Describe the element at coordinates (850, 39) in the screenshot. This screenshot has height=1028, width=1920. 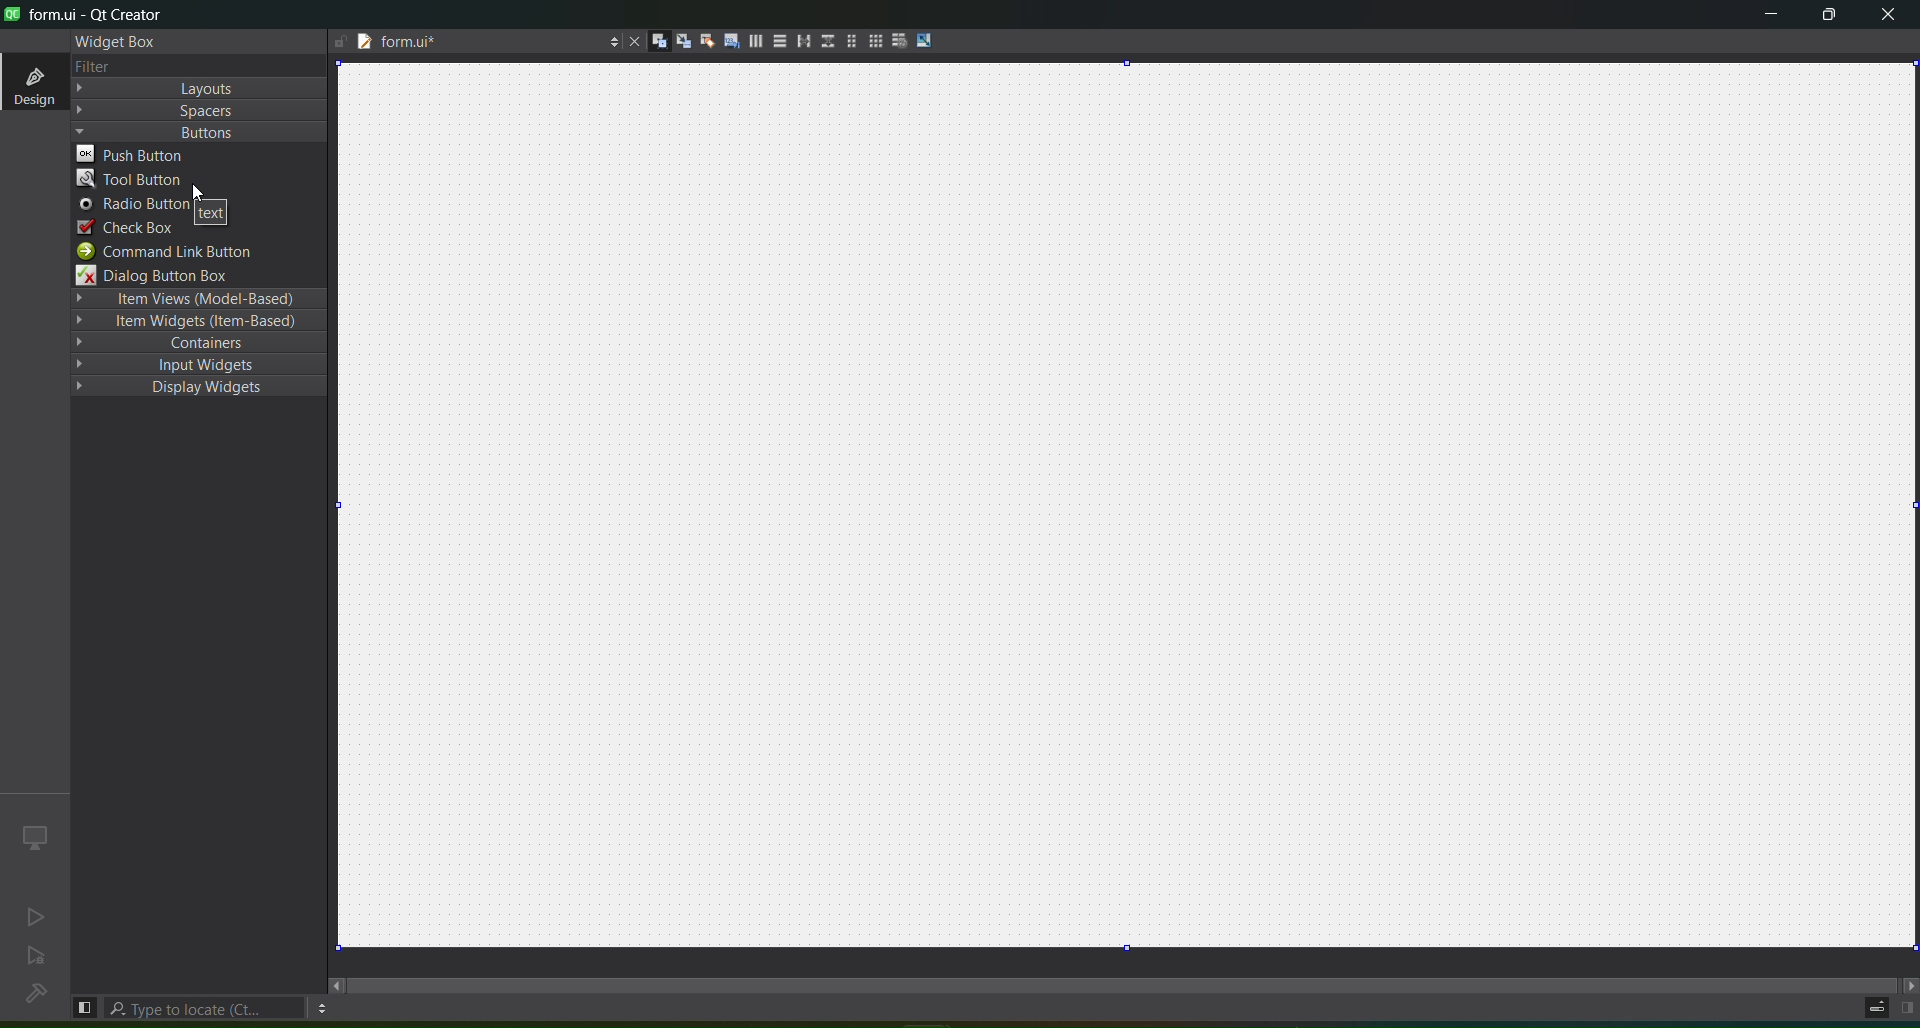
I see `layout in a form layout` at that location.